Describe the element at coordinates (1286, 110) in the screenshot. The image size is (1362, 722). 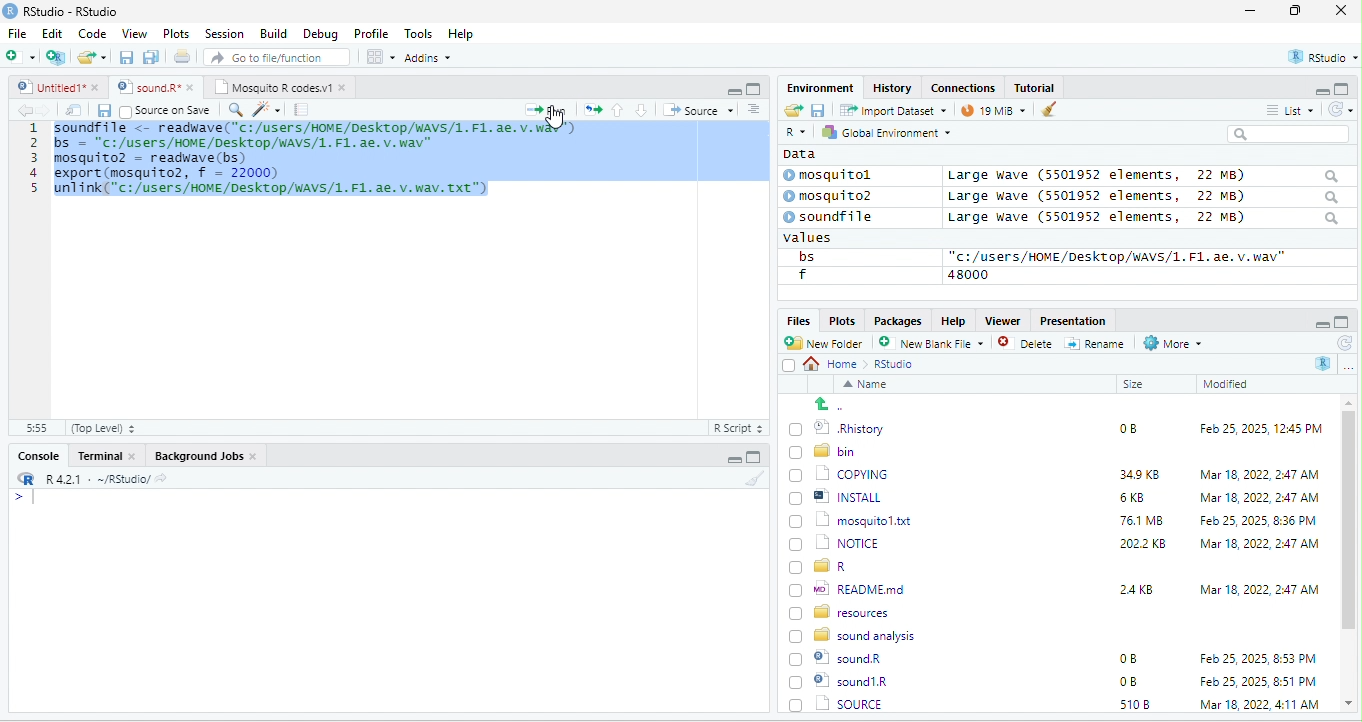
I see `= List ~` at that location.